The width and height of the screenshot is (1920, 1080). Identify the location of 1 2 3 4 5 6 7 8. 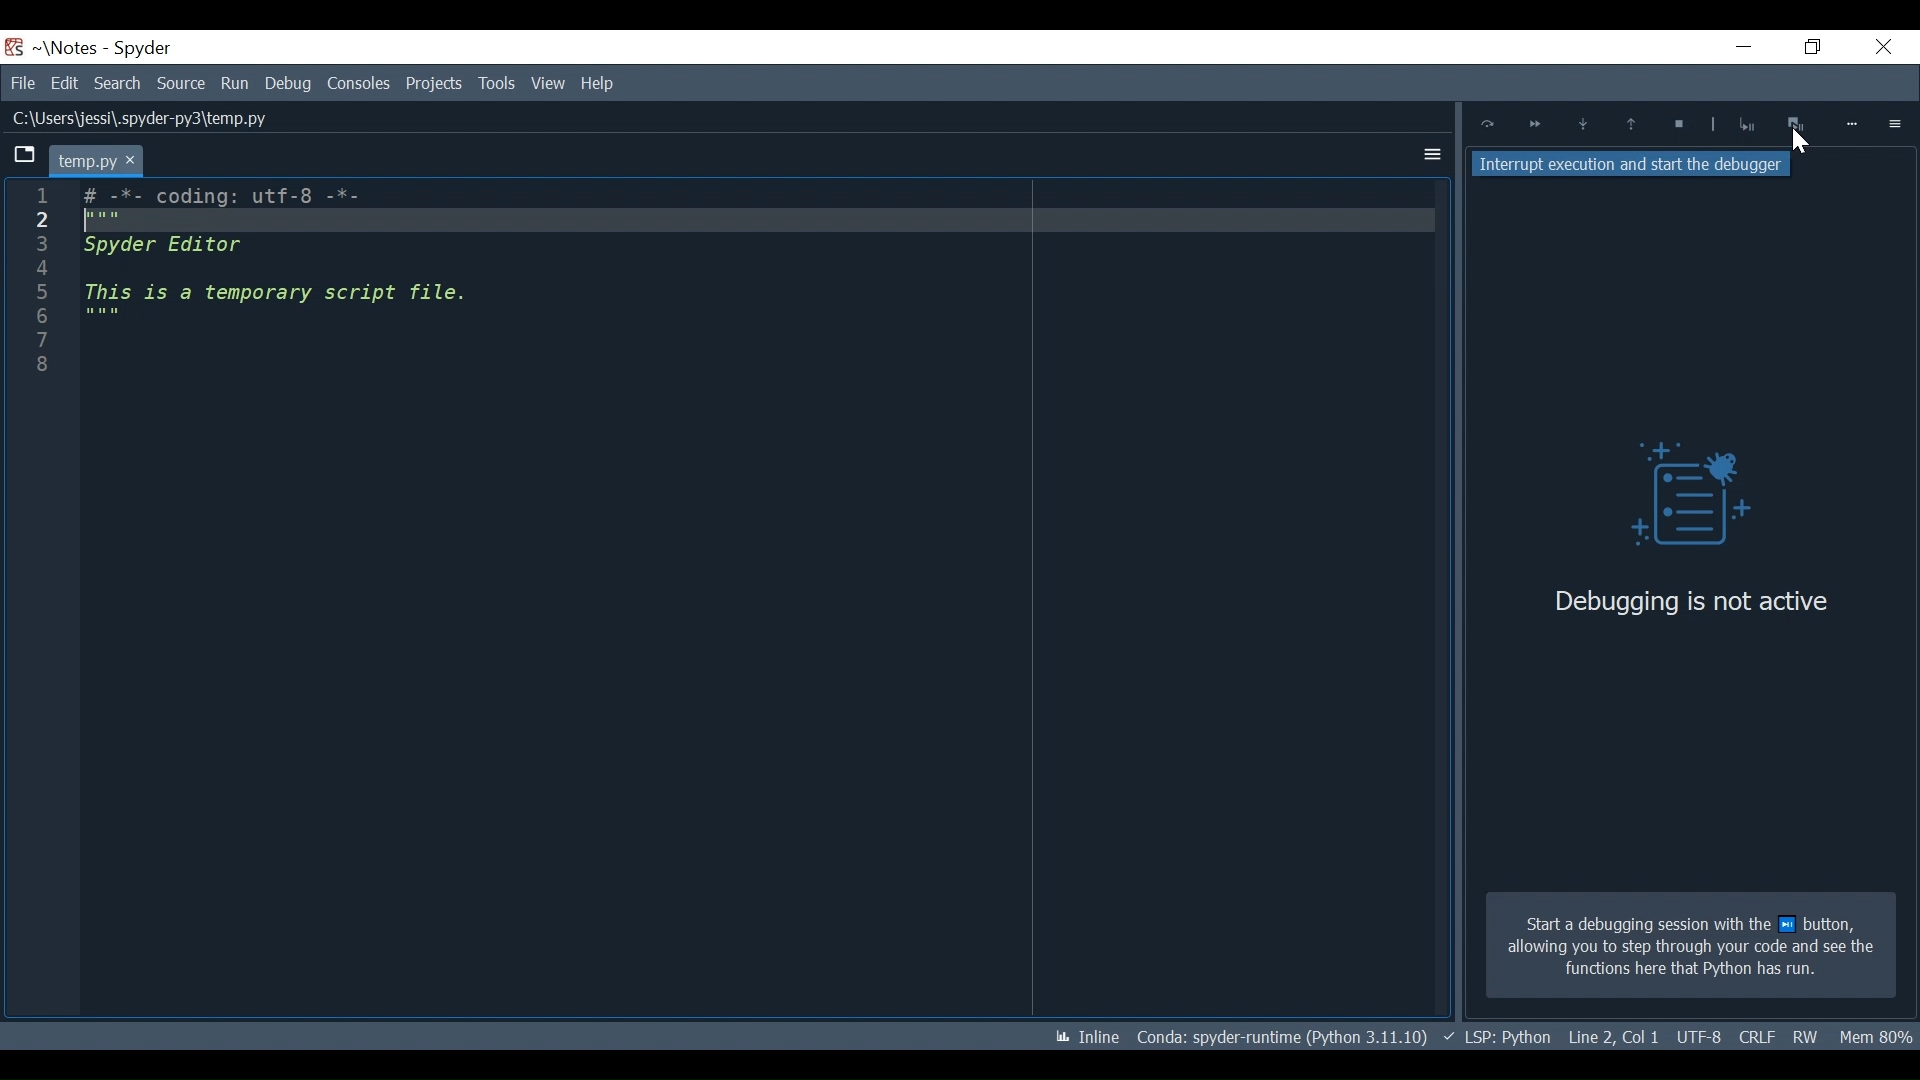
(39, 288).